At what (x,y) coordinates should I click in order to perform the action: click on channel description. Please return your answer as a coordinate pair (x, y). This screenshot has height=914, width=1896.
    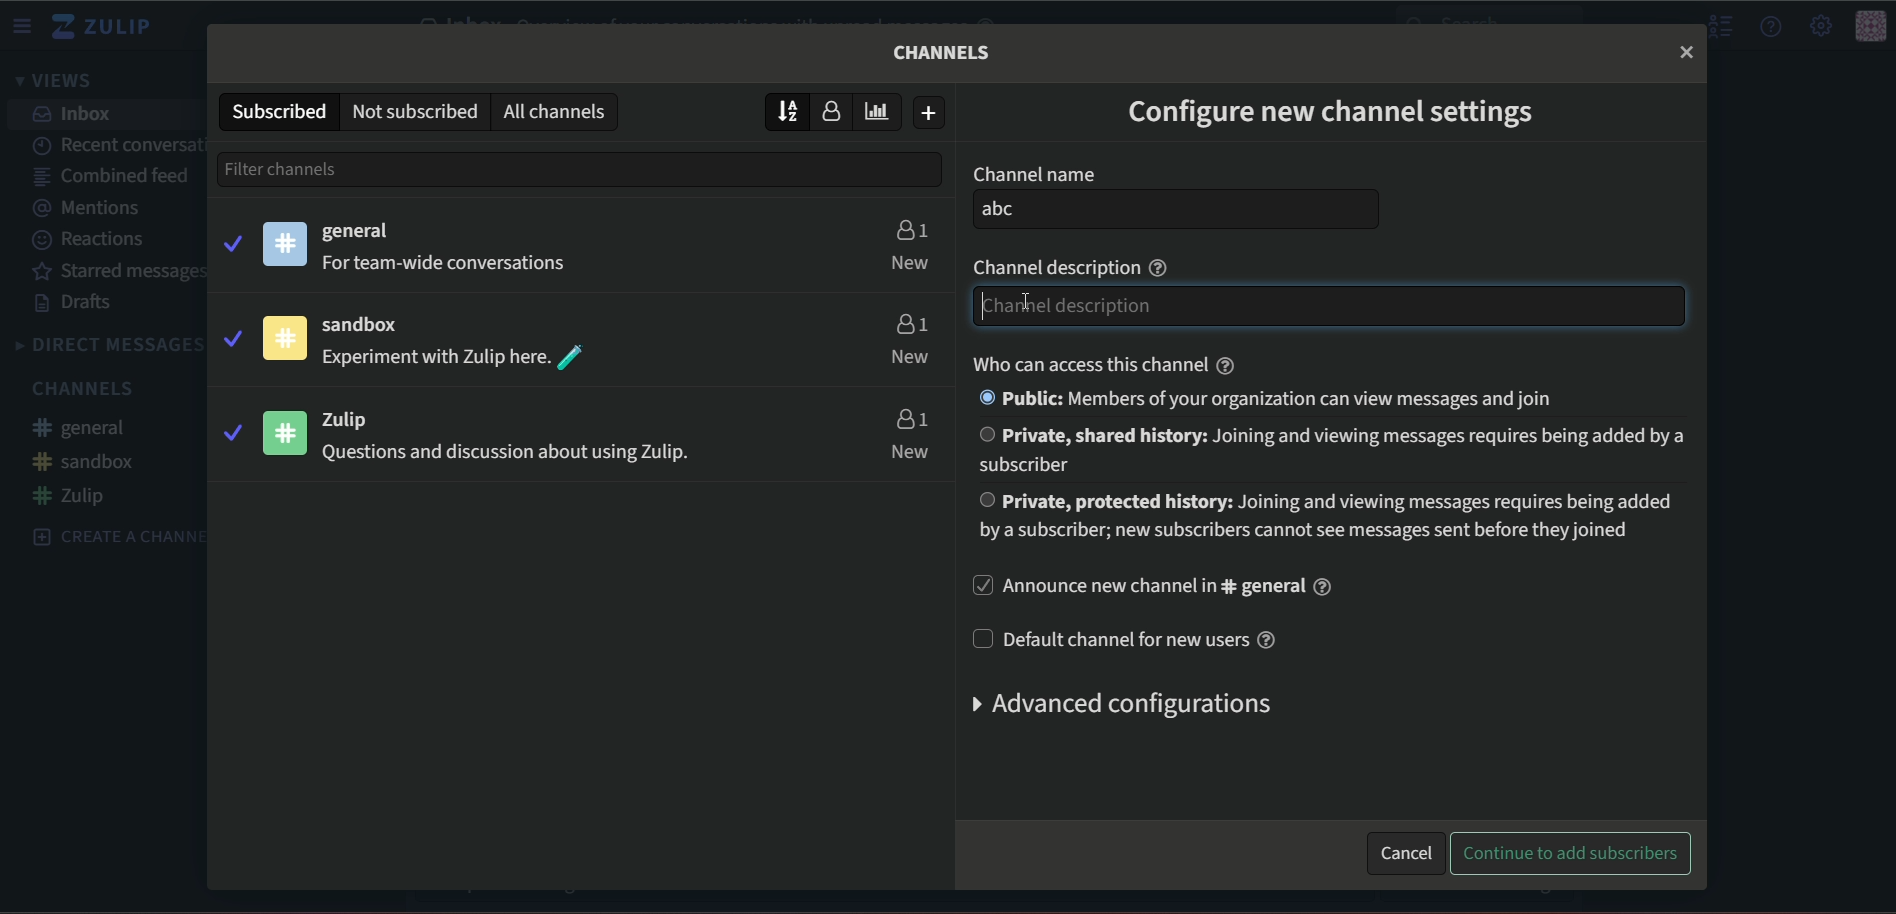
    Looking at the image, I should click on (1075, 265).